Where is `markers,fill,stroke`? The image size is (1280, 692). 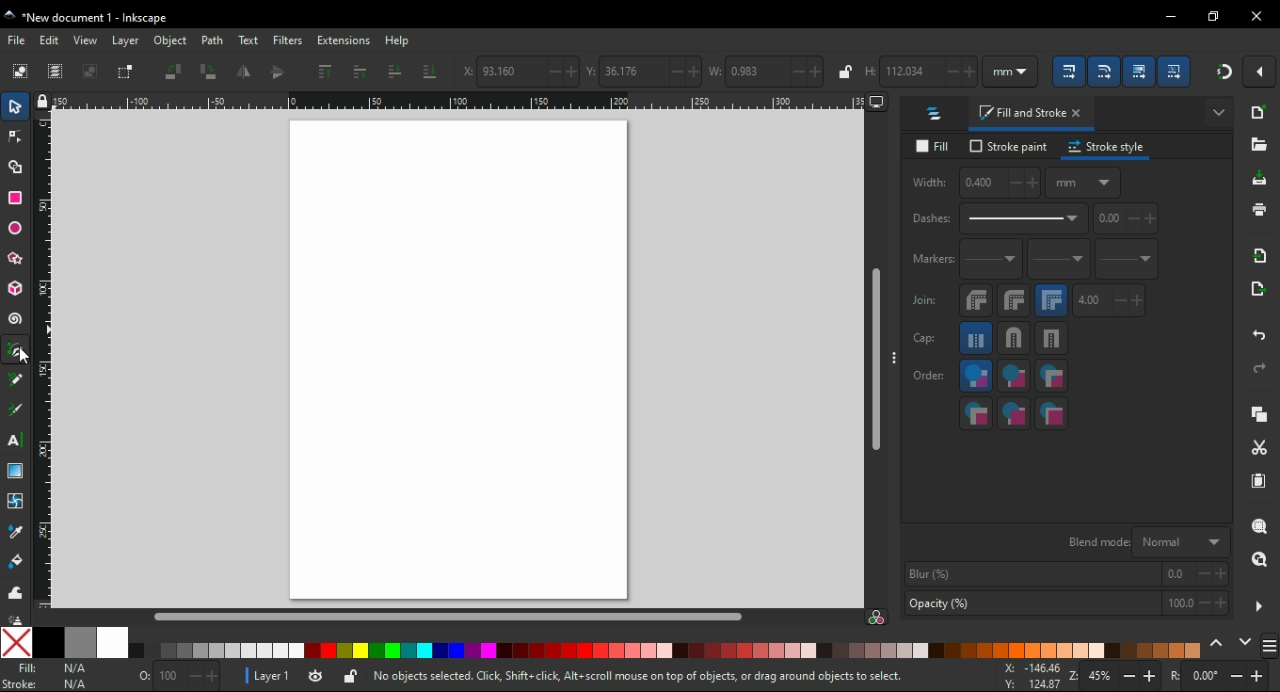 markers,fill,stroke is located at coordinates (976, 413).